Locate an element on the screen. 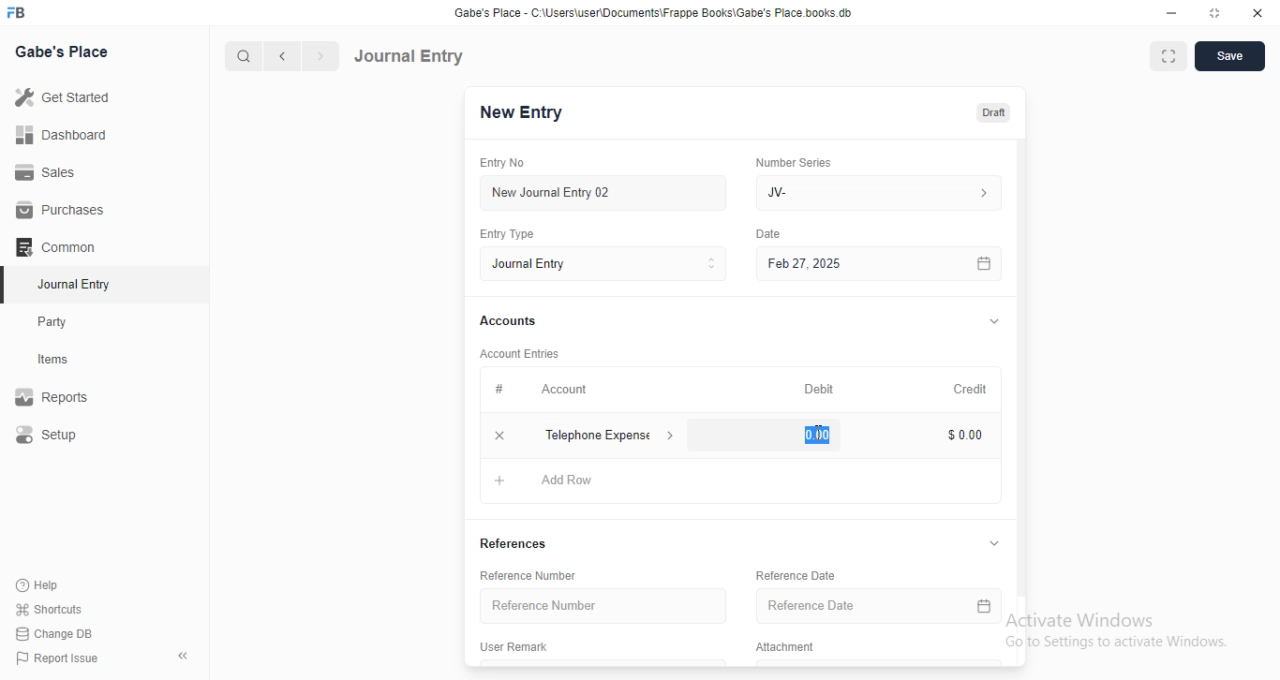 This screenshot has width=1280, height=680. Party is located at coordinates (54, 322).